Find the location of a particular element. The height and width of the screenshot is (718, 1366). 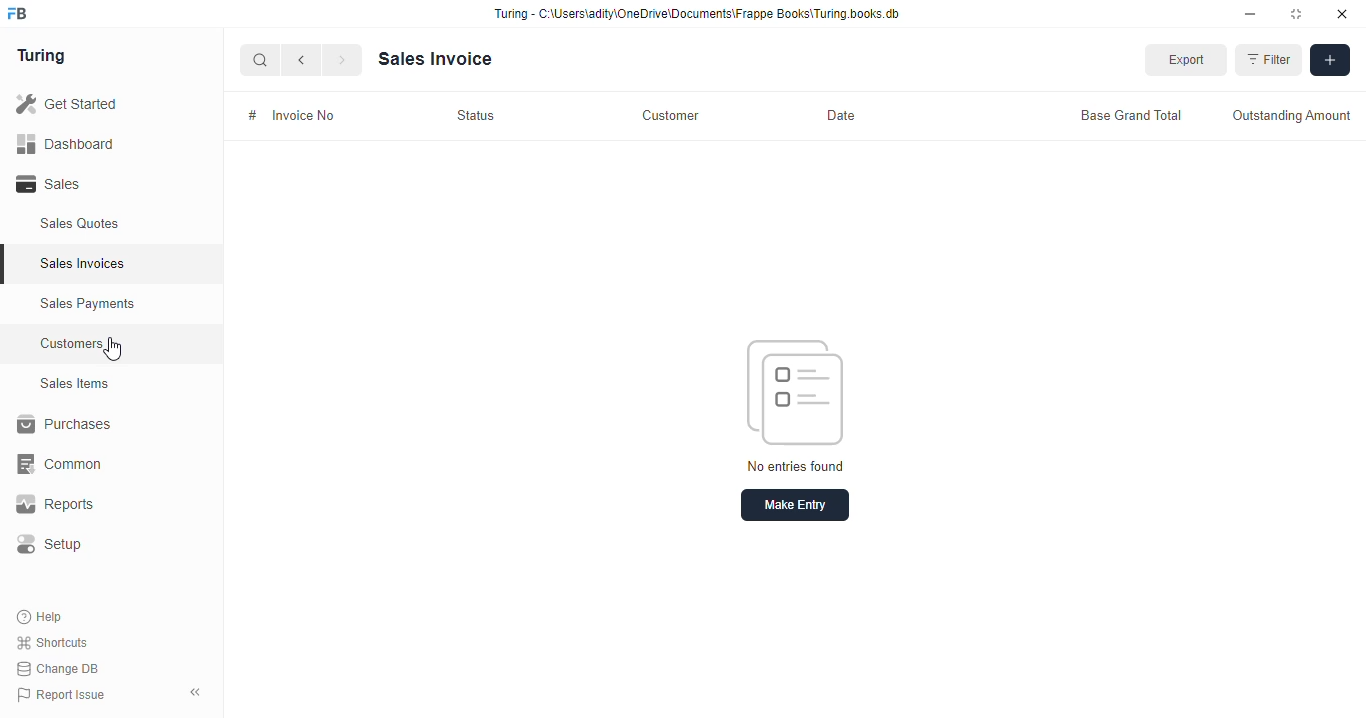

frappebooks logo is located at coordinates (23, 15).